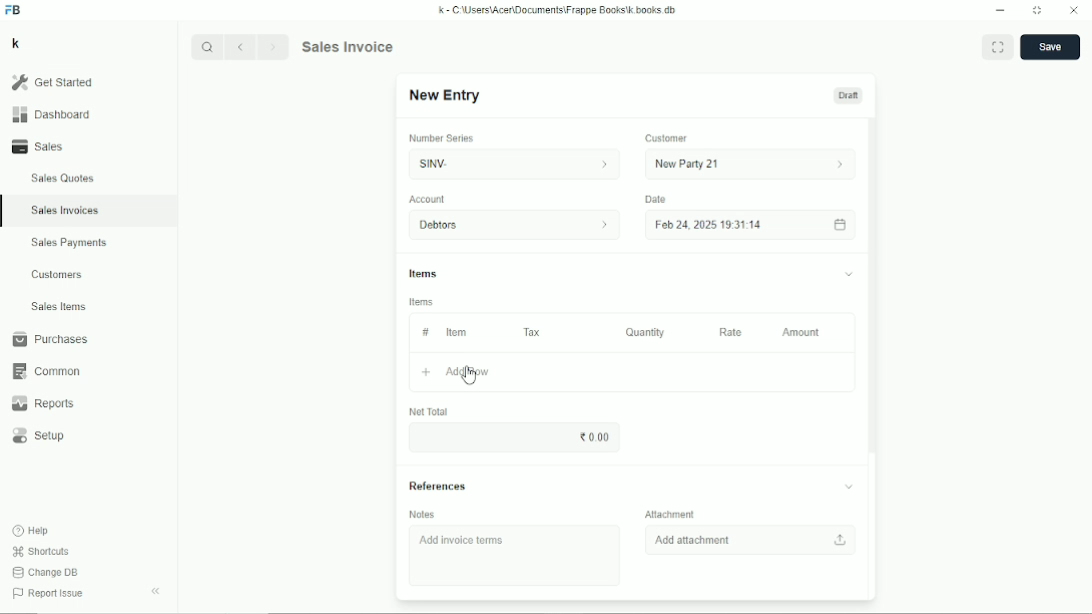 The image size is (1092, 614). Describe the element at coordinates (49, 339) in the screenshot. I see `Purchases` at that location.